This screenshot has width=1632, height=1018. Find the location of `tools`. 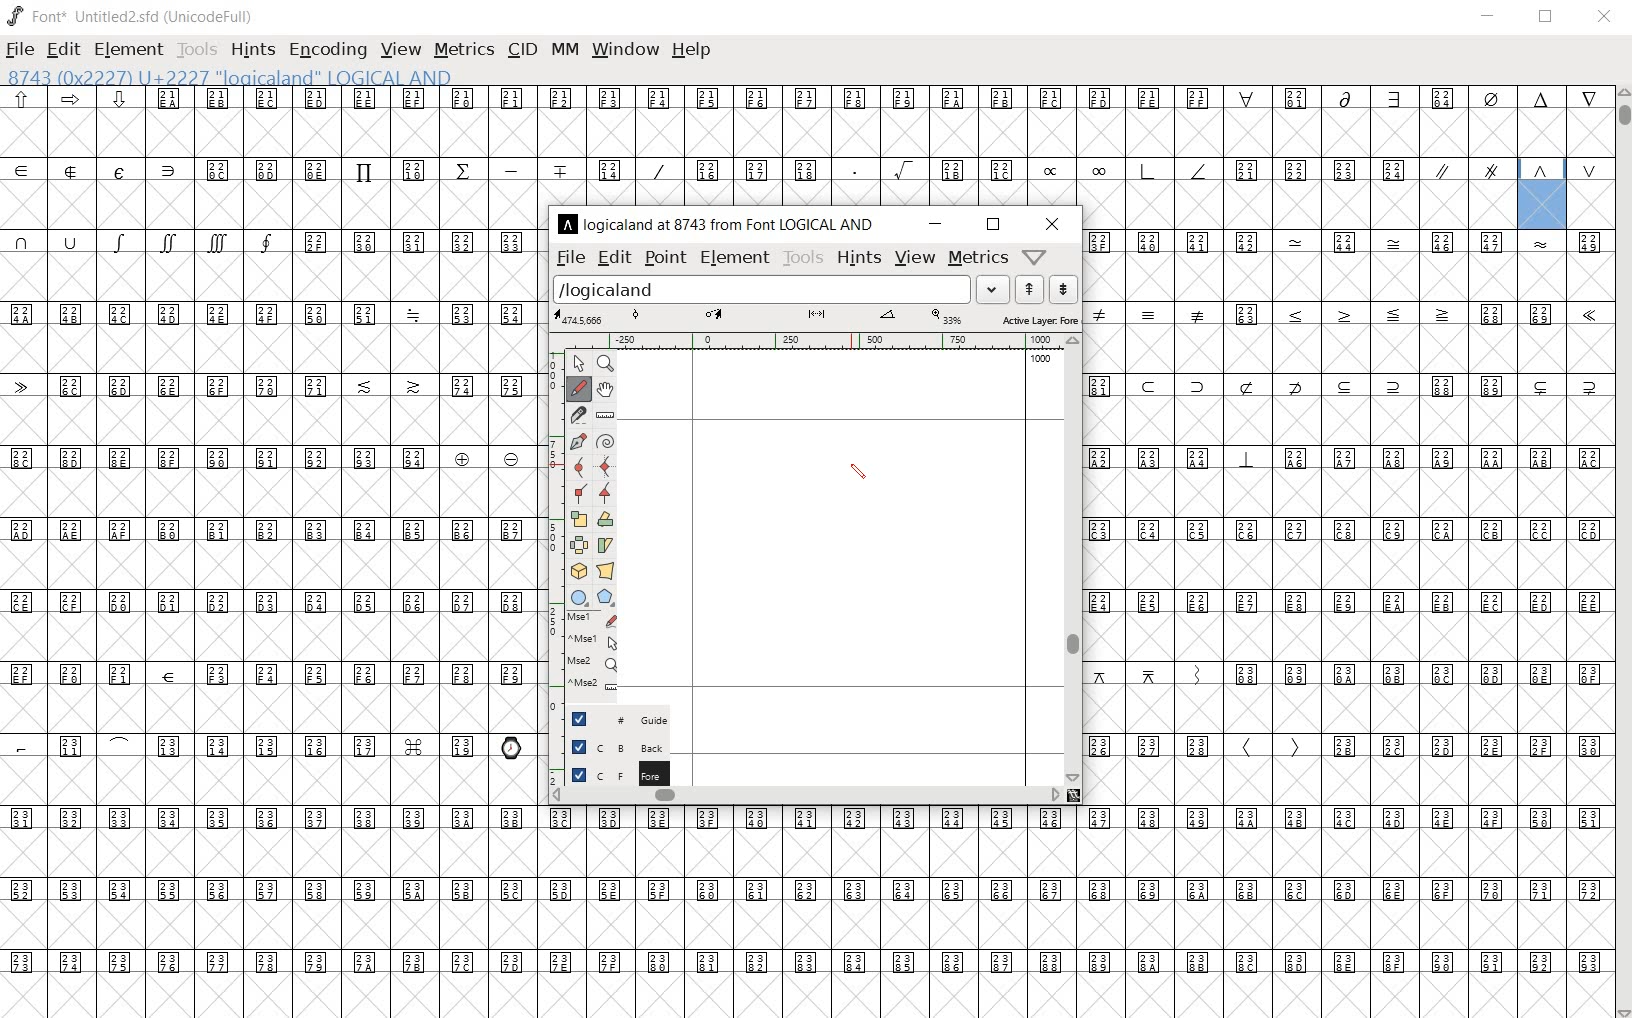

tools is located at coordinates (198, 49).